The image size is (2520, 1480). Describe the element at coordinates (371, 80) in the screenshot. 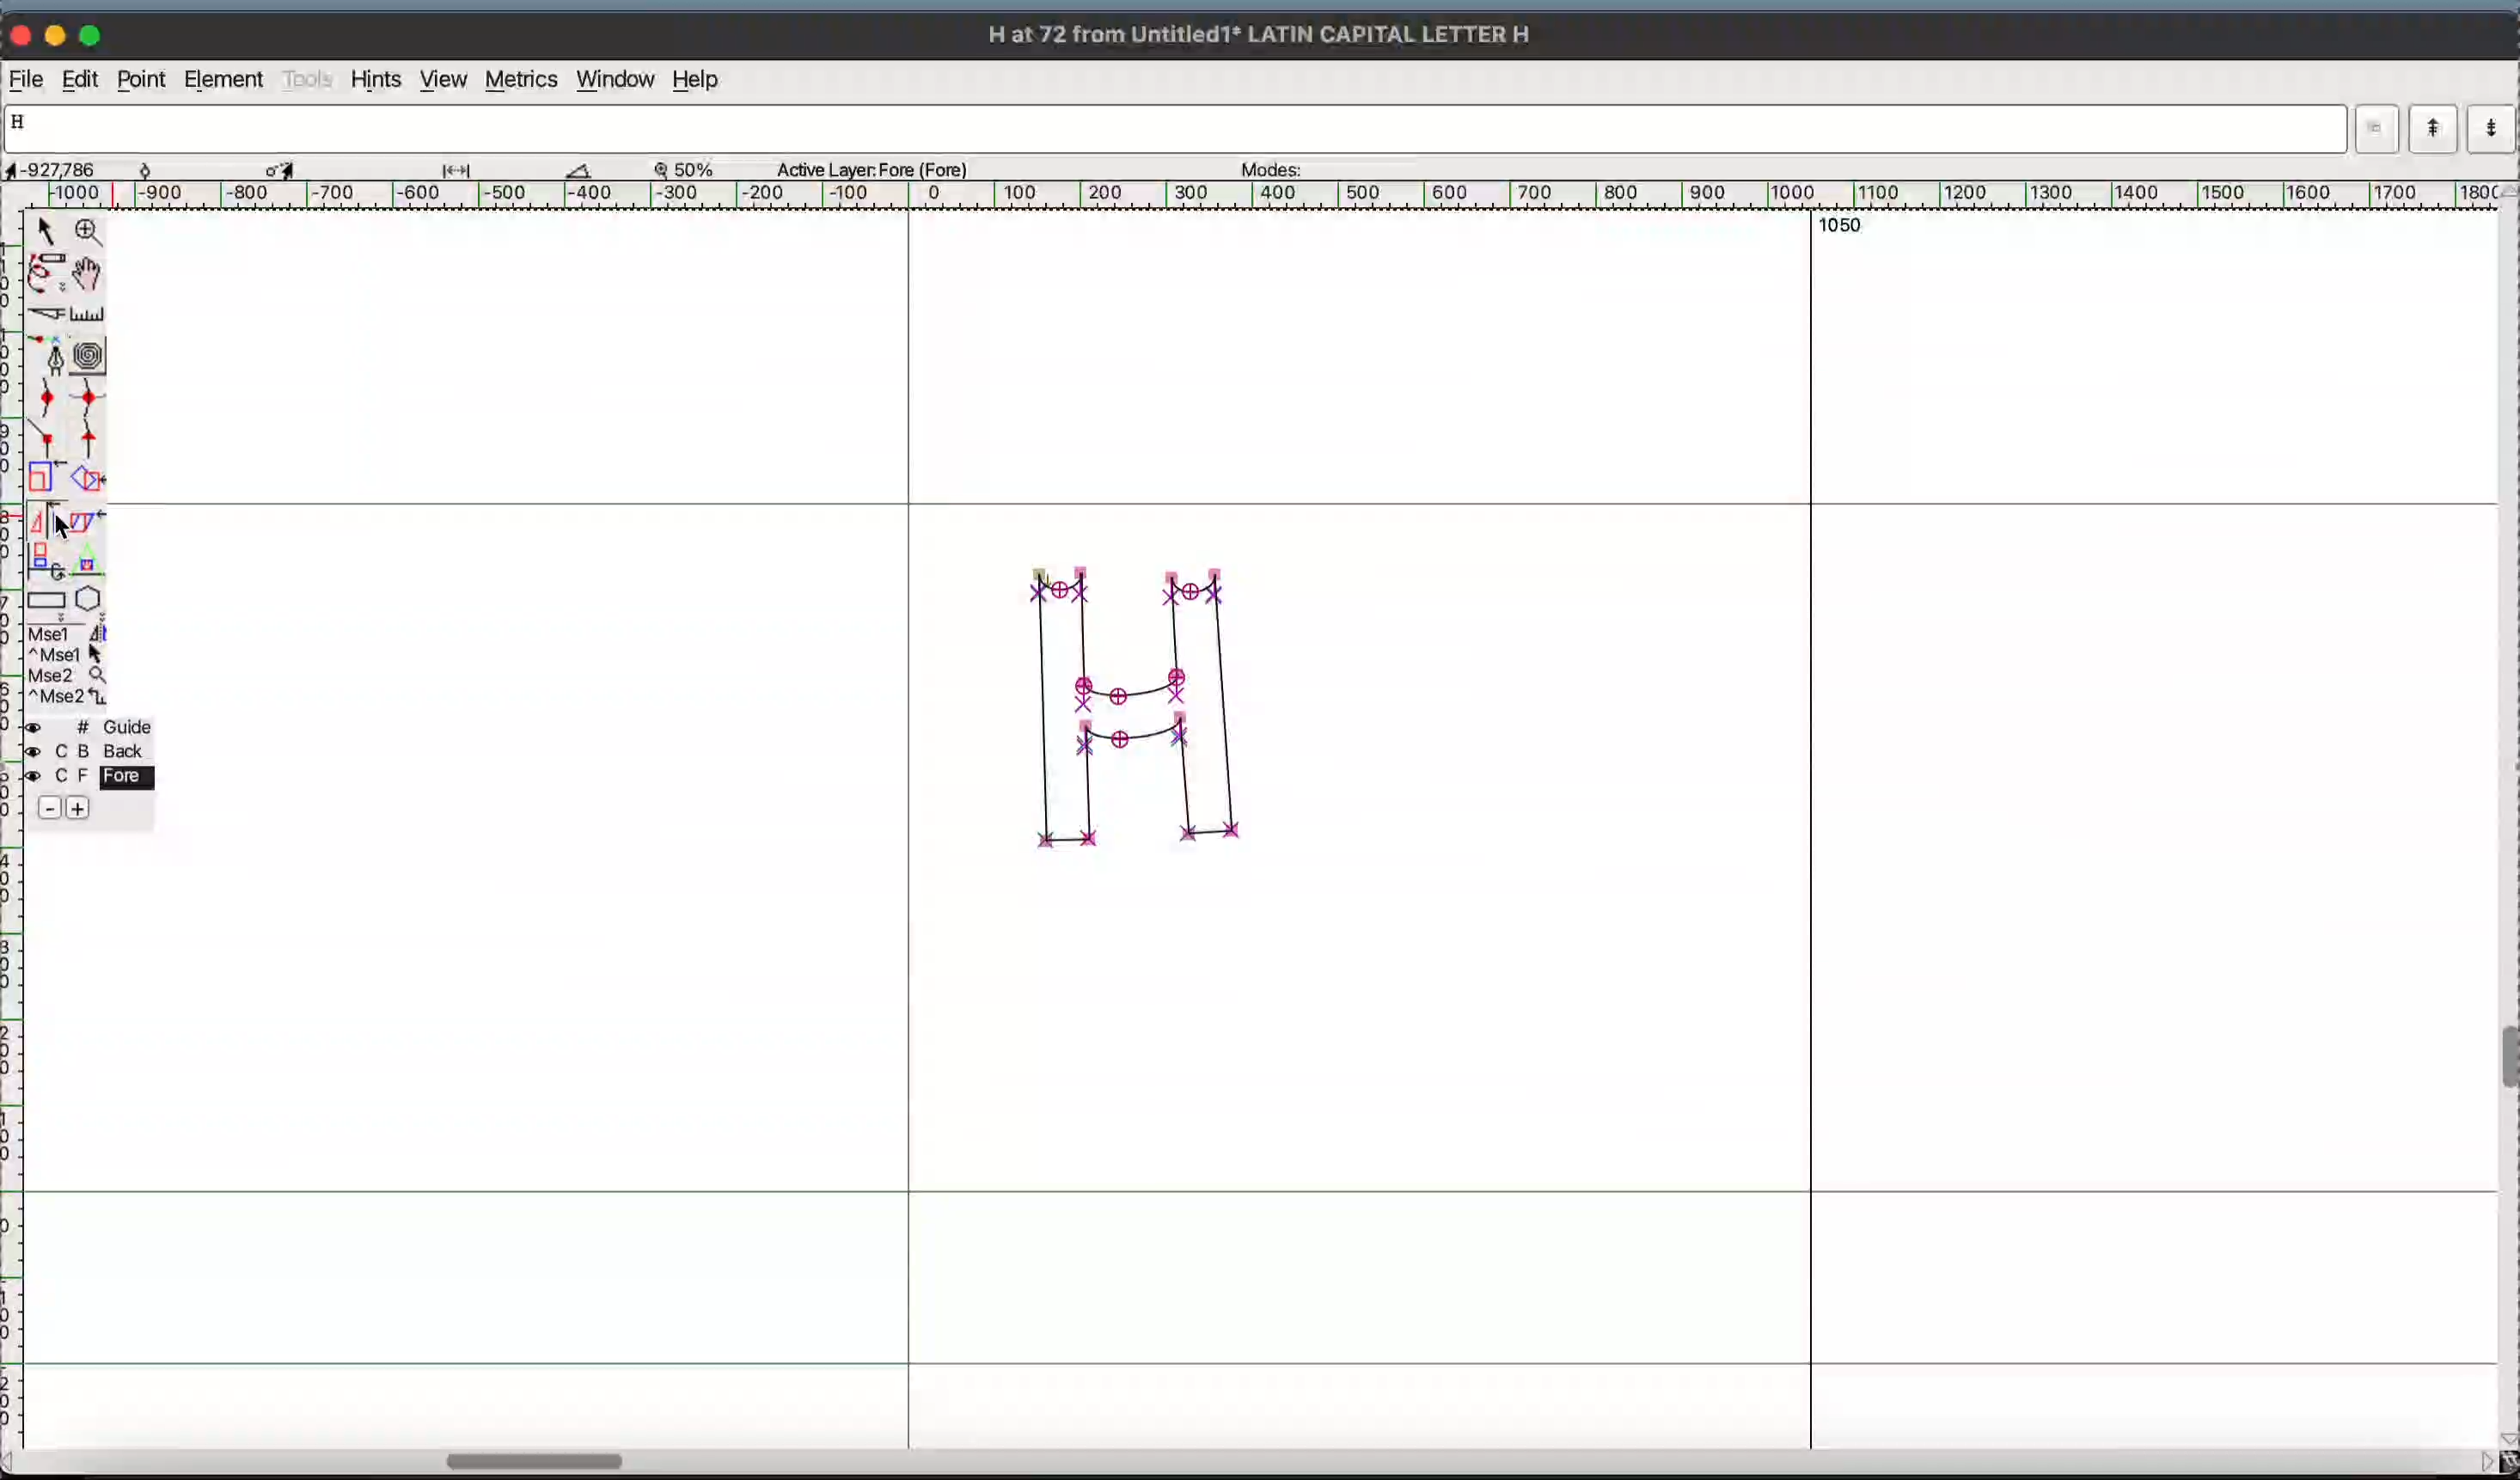

I see `hints` at that location.